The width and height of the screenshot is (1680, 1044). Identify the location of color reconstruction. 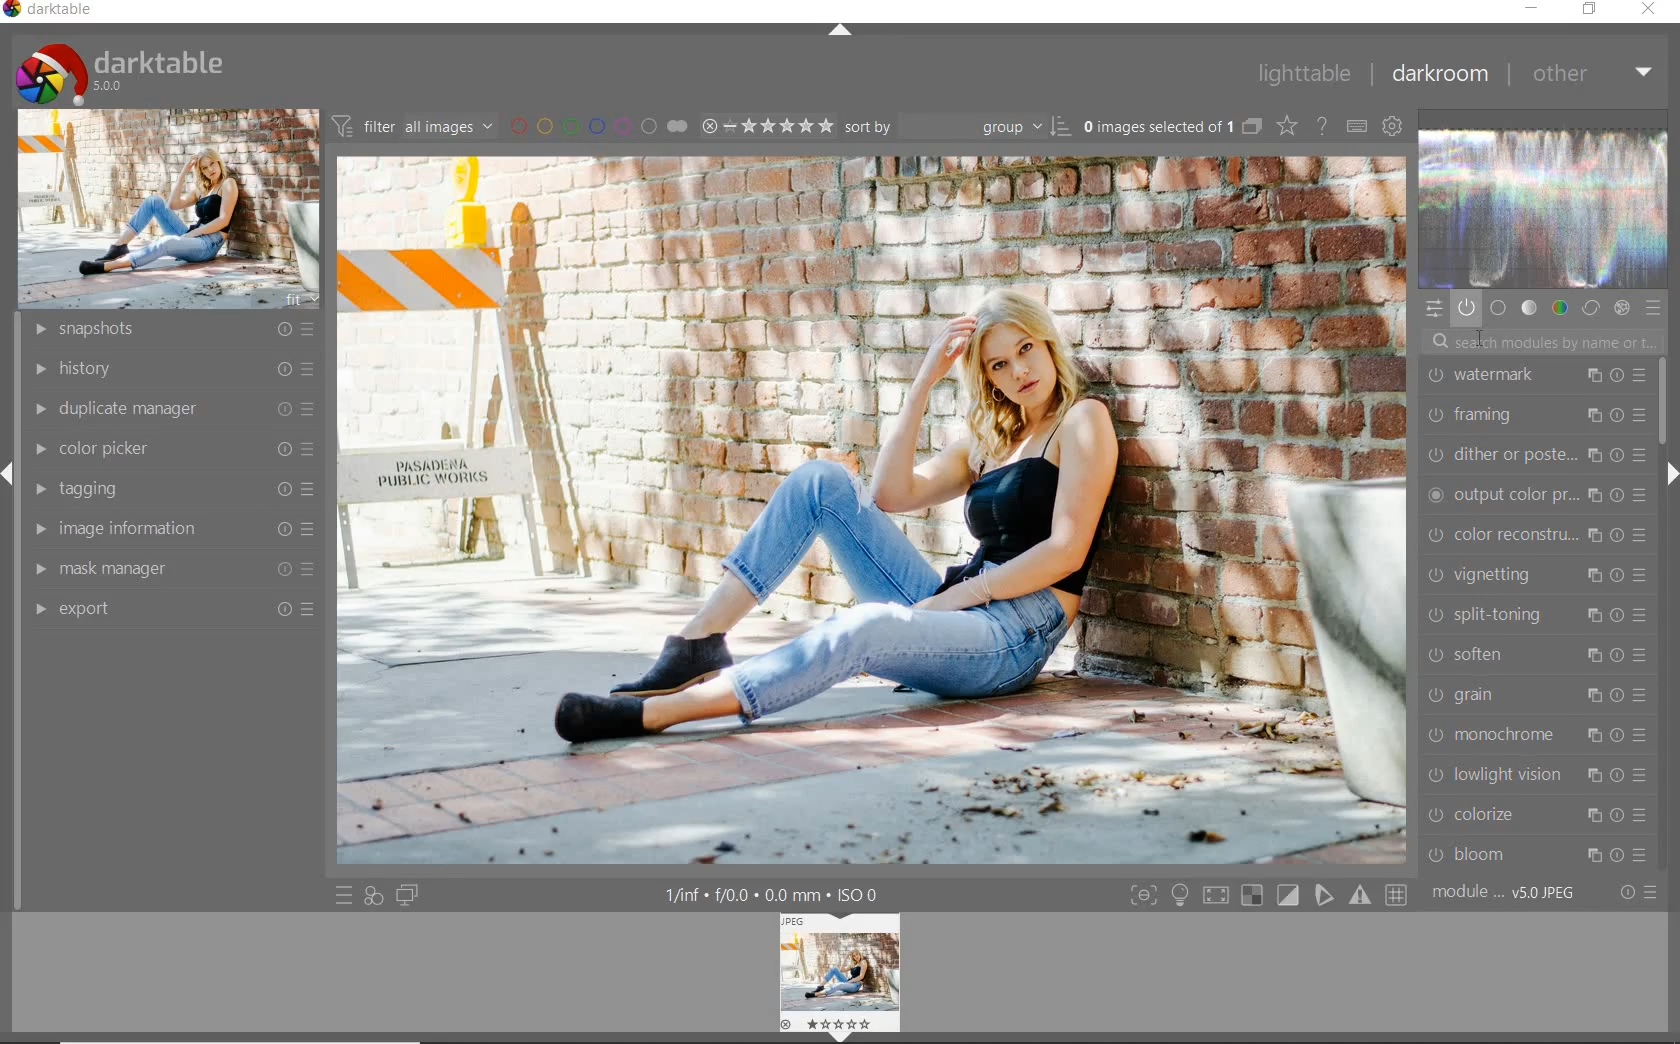
(1533, 537).